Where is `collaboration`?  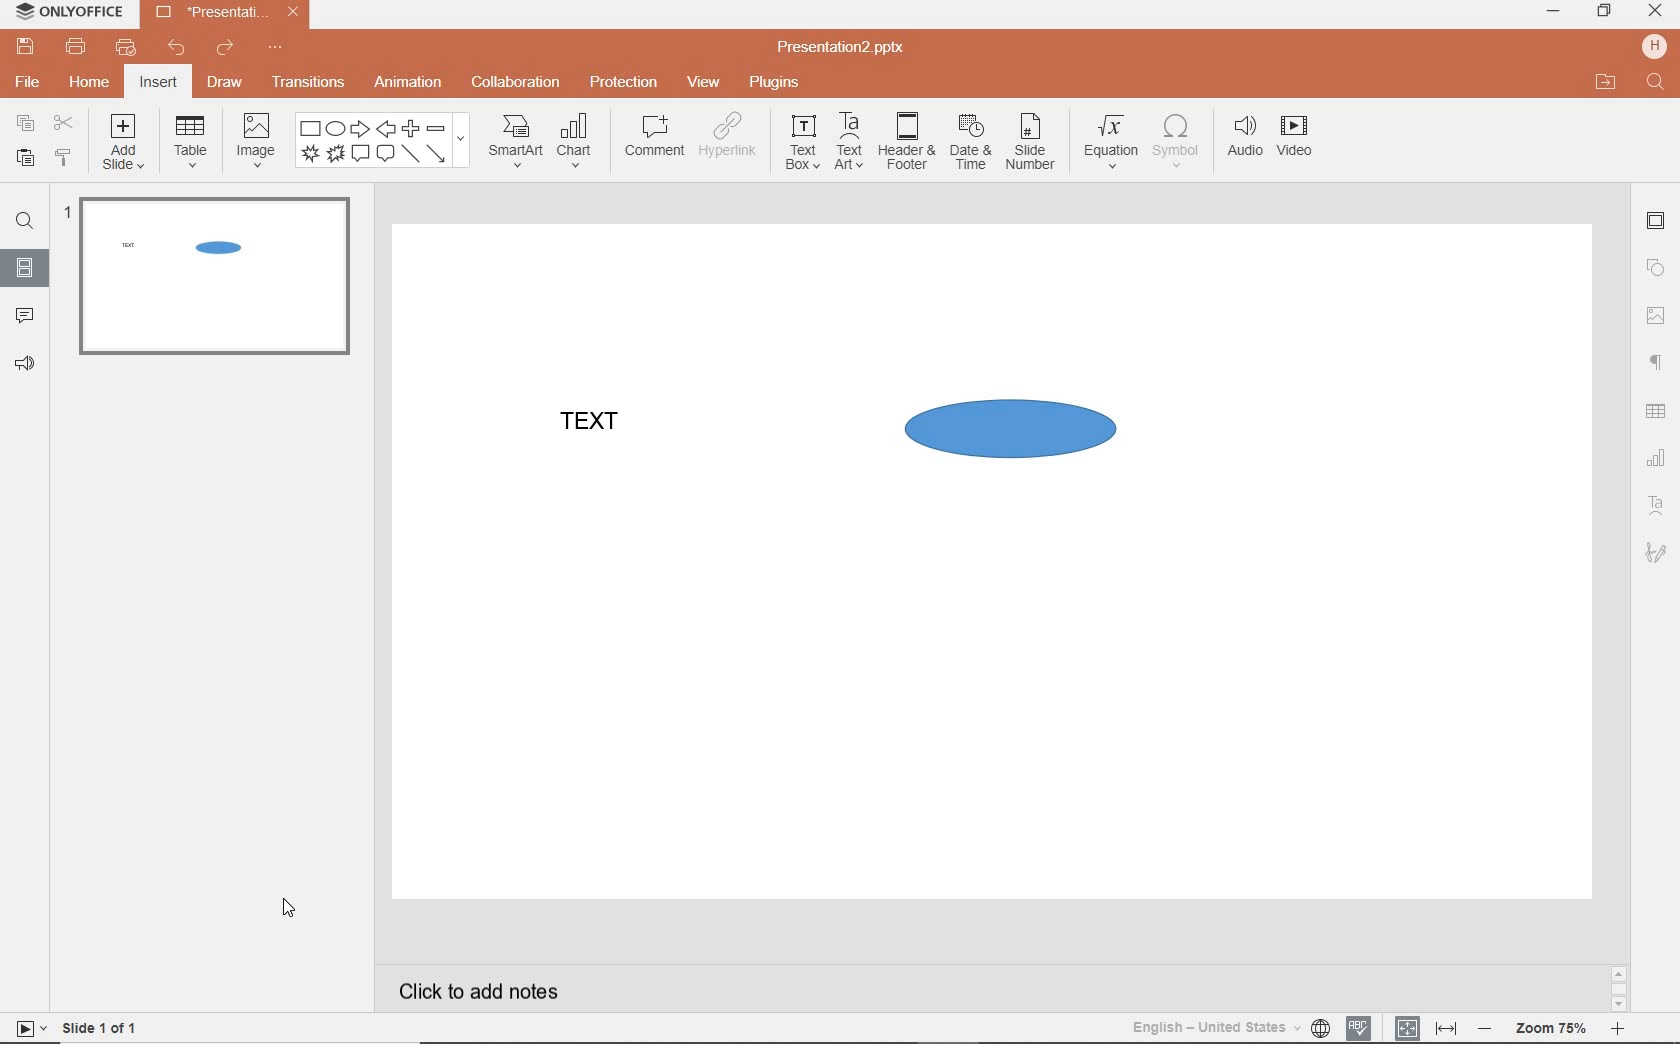 collaboration is located at coordinates (513, 84).